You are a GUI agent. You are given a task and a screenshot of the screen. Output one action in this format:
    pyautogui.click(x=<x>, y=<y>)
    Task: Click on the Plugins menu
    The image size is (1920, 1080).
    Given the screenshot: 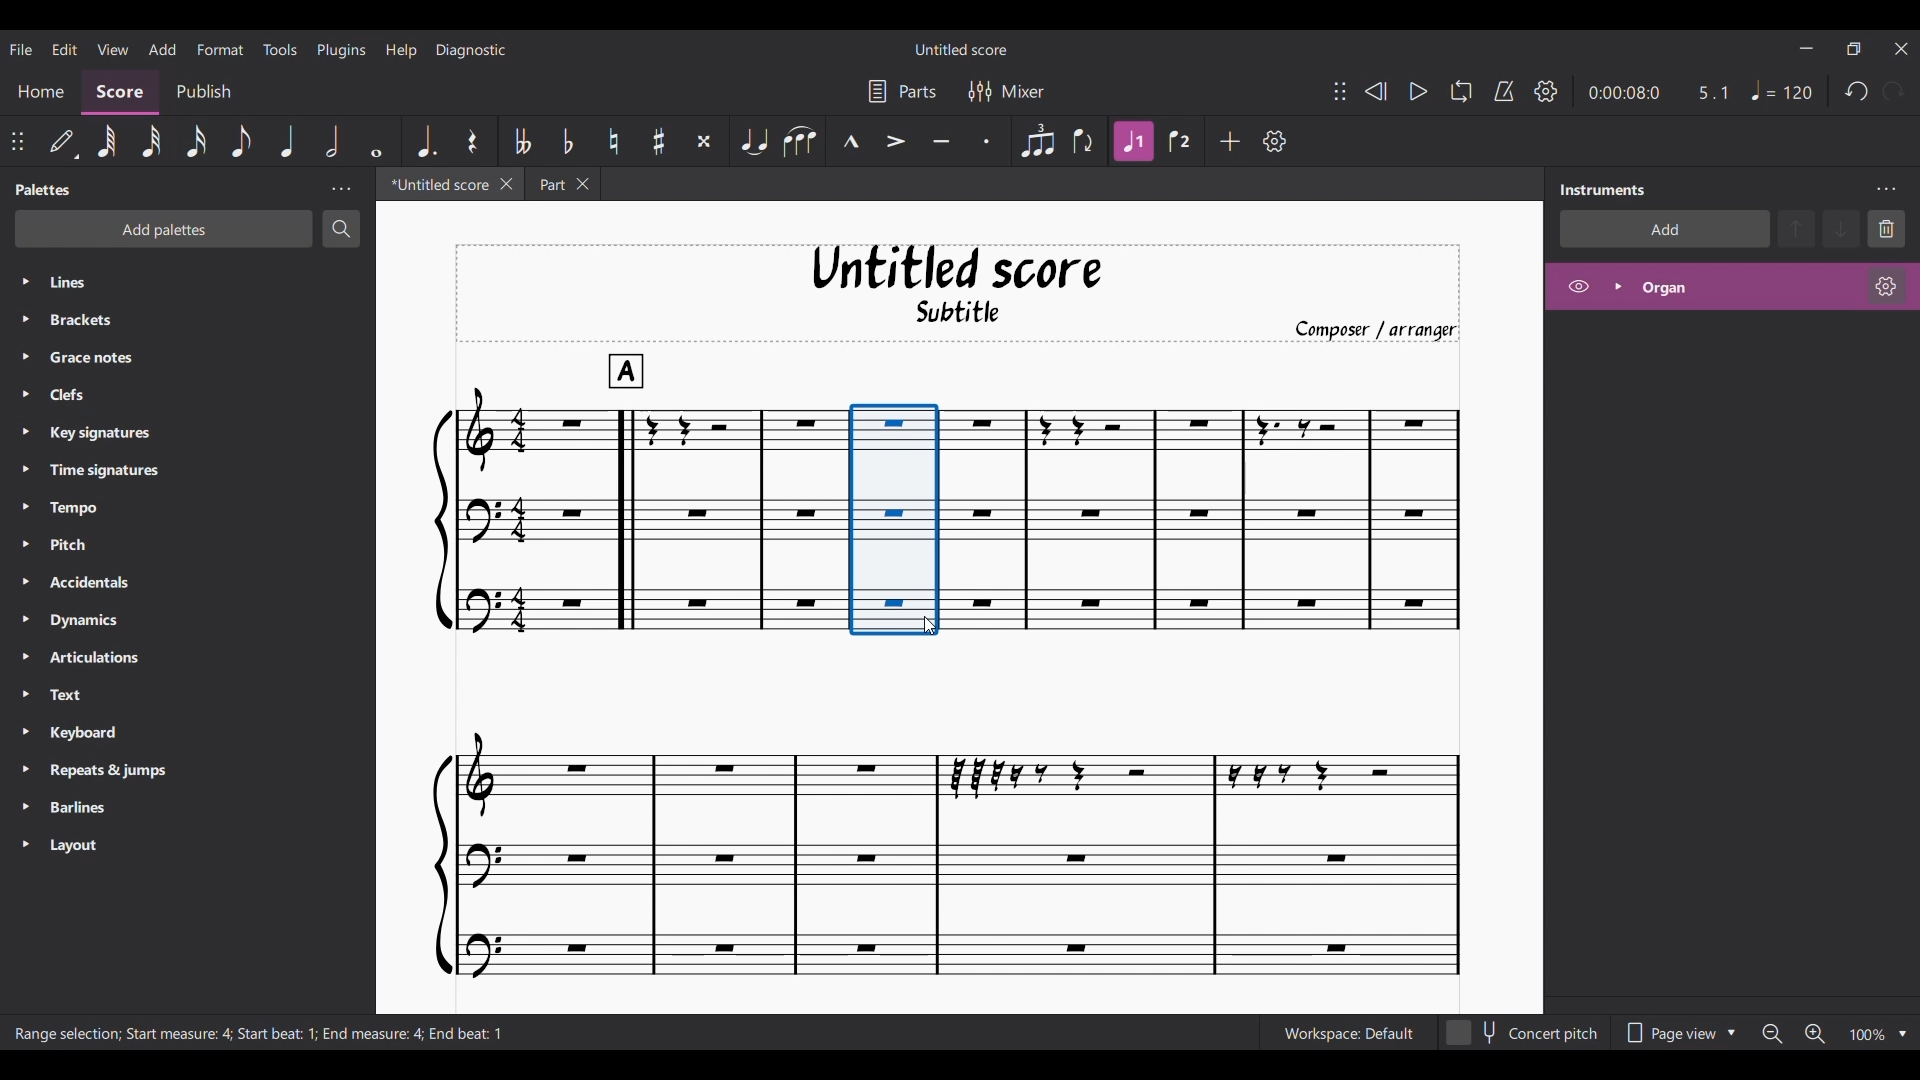 What is the action you would take?
    pyautogui.click(x=341, y=49)
    